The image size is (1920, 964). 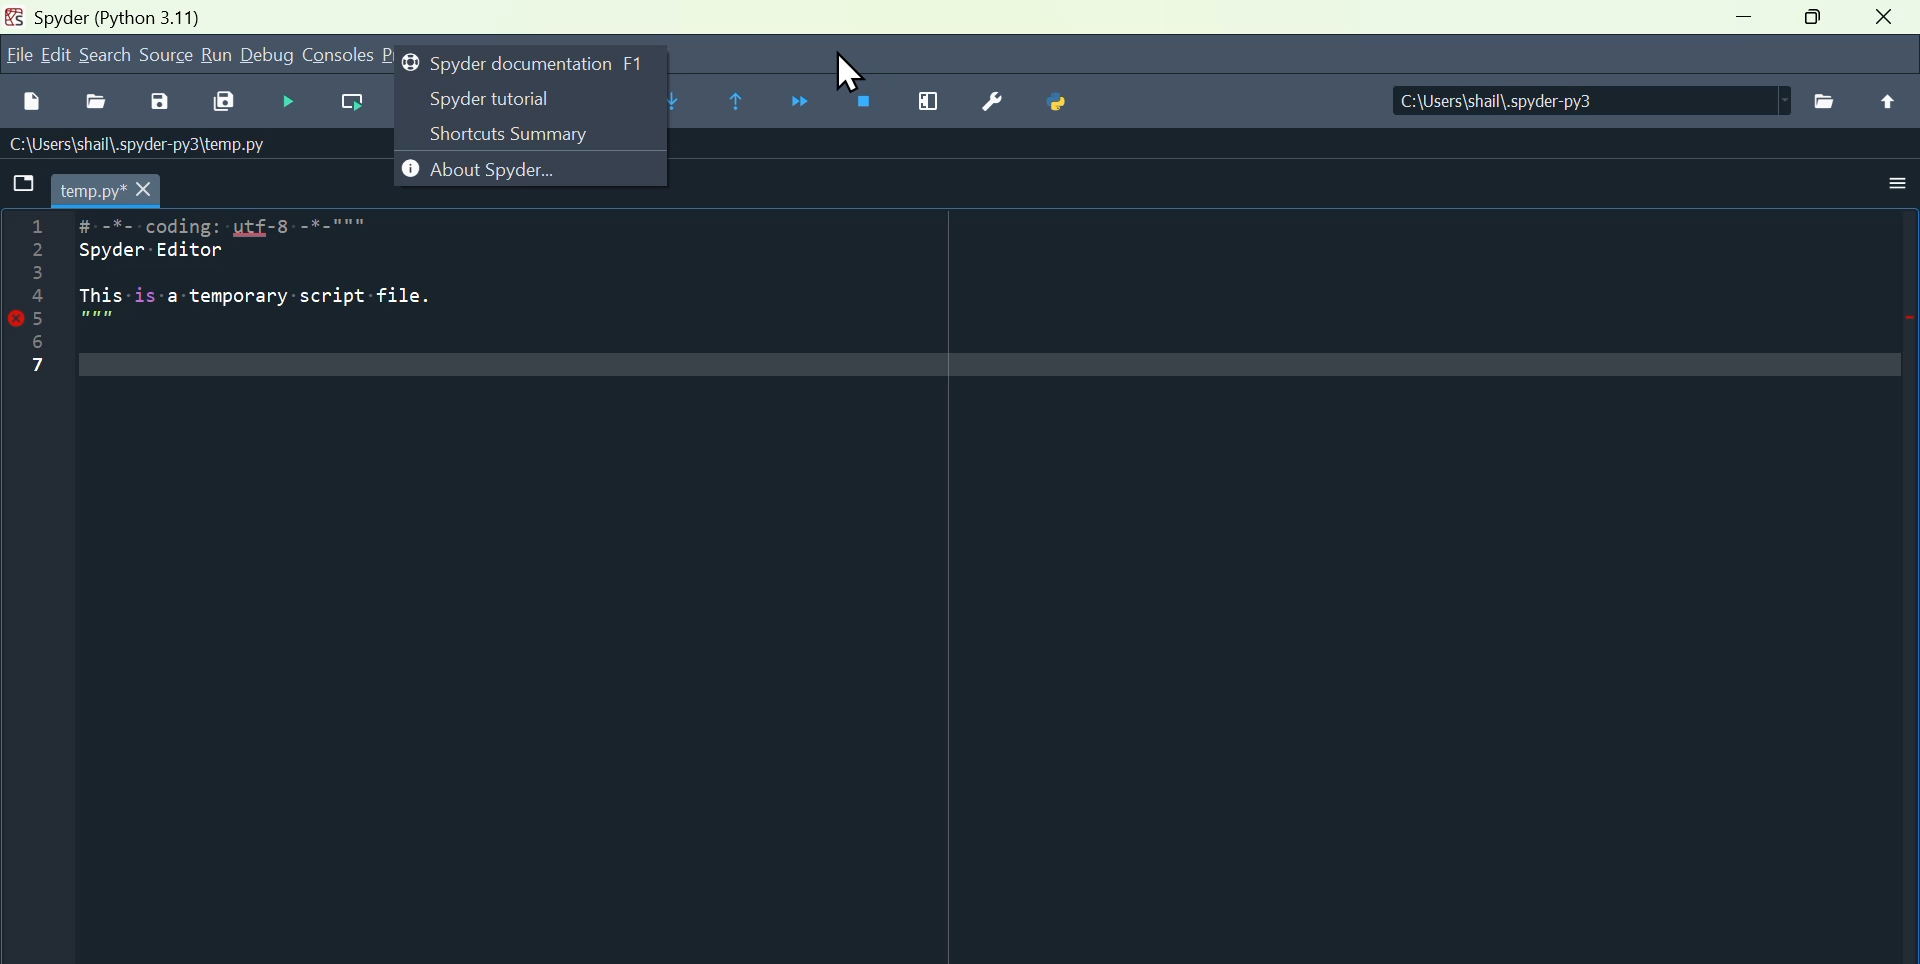 I want to click on C:\Users\shail\.spyder-py3\temp.py, so click(x=180, y=146).